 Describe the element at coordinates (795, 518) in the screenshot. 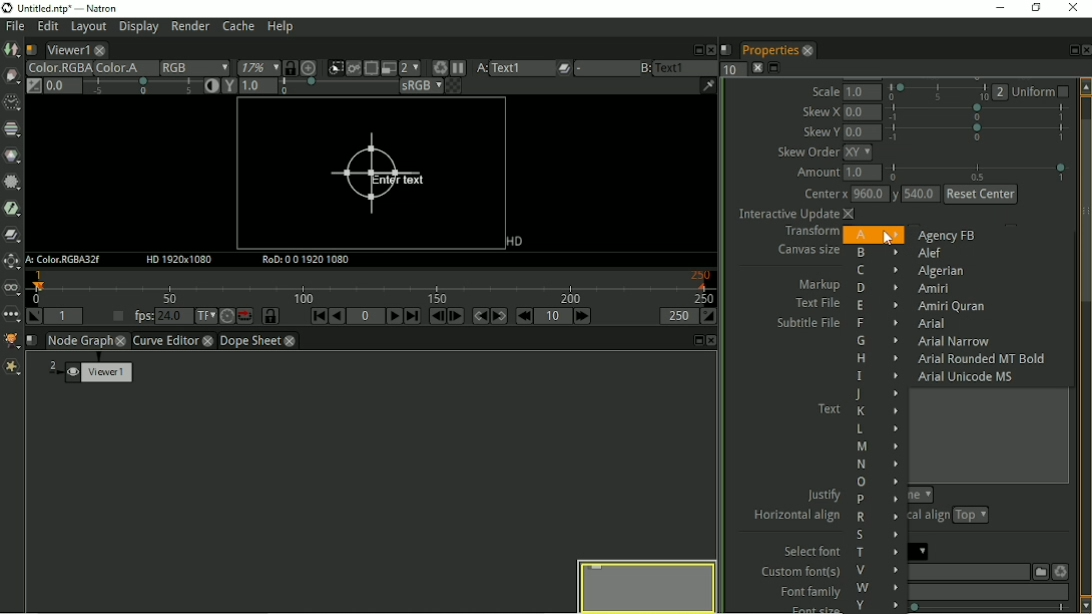

I see `Horizontal align` at that location.